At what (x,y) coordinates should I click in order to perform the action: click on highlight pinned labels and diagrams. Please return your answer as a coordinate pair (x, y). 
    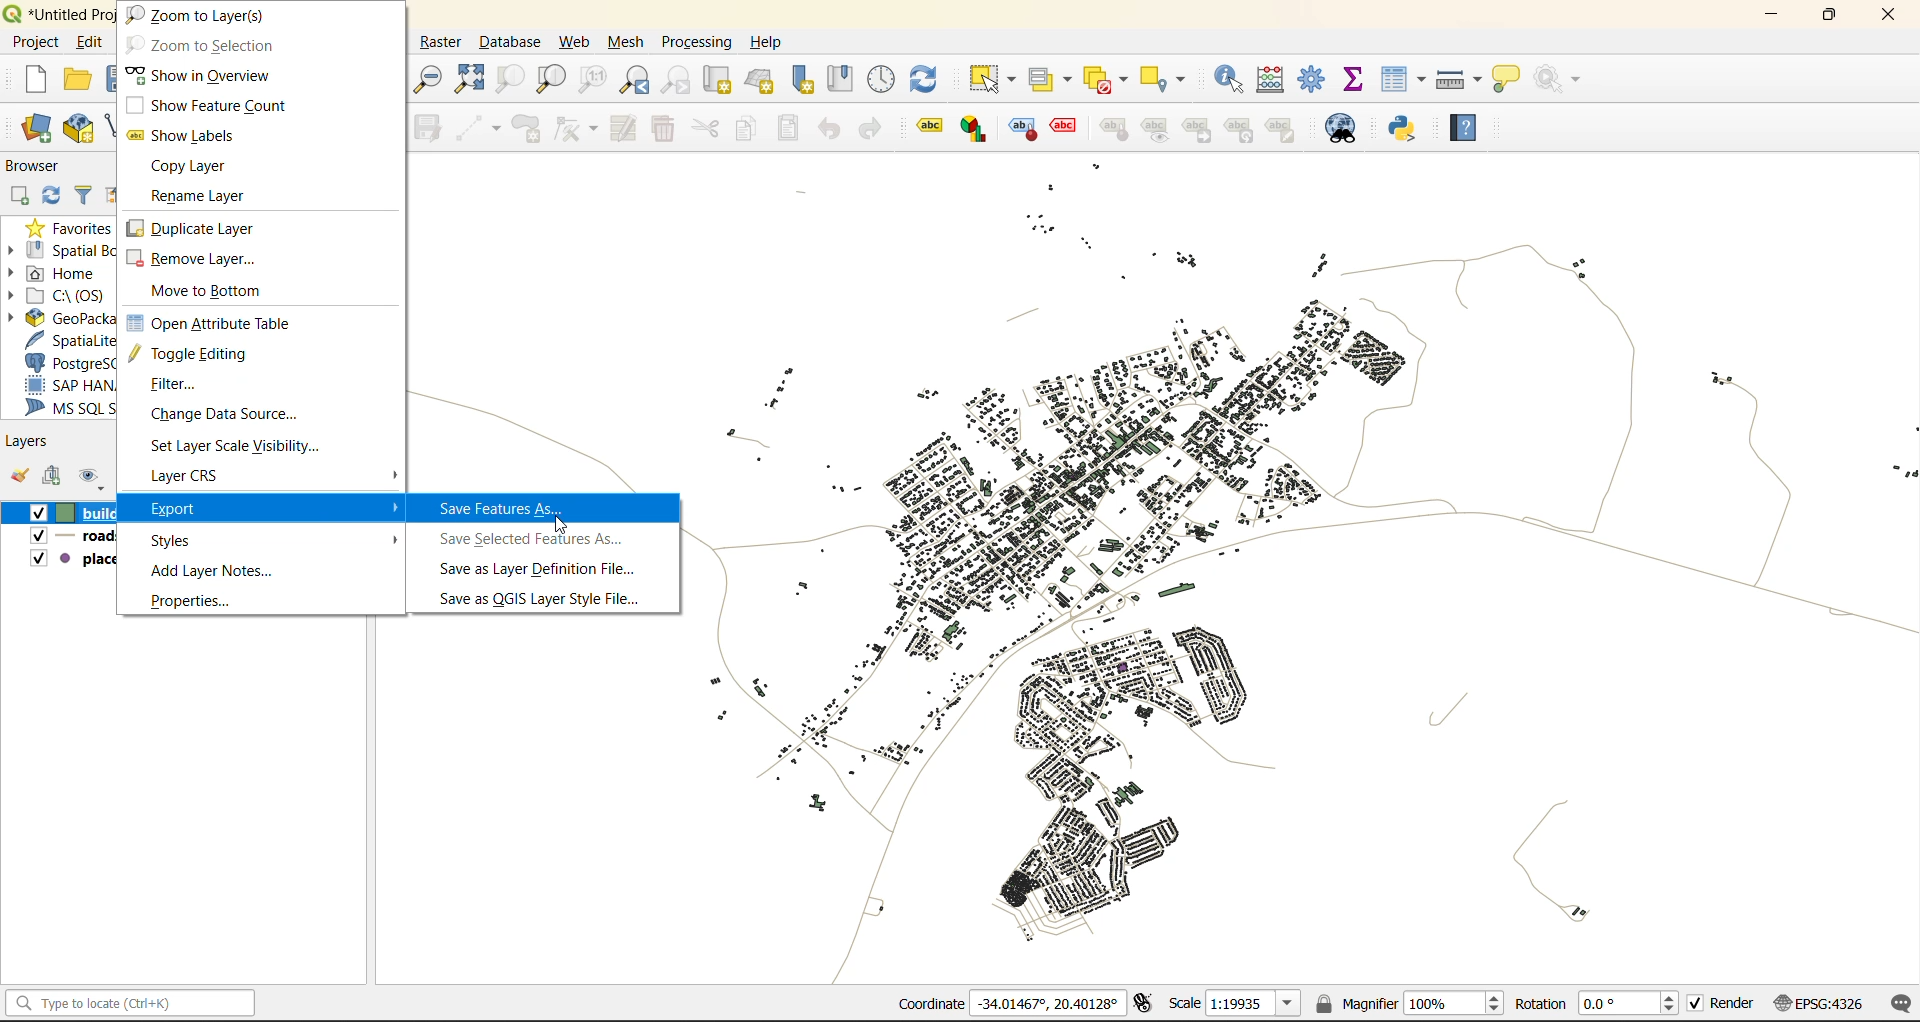
    Looking at the image, I should click on (1022, 130).